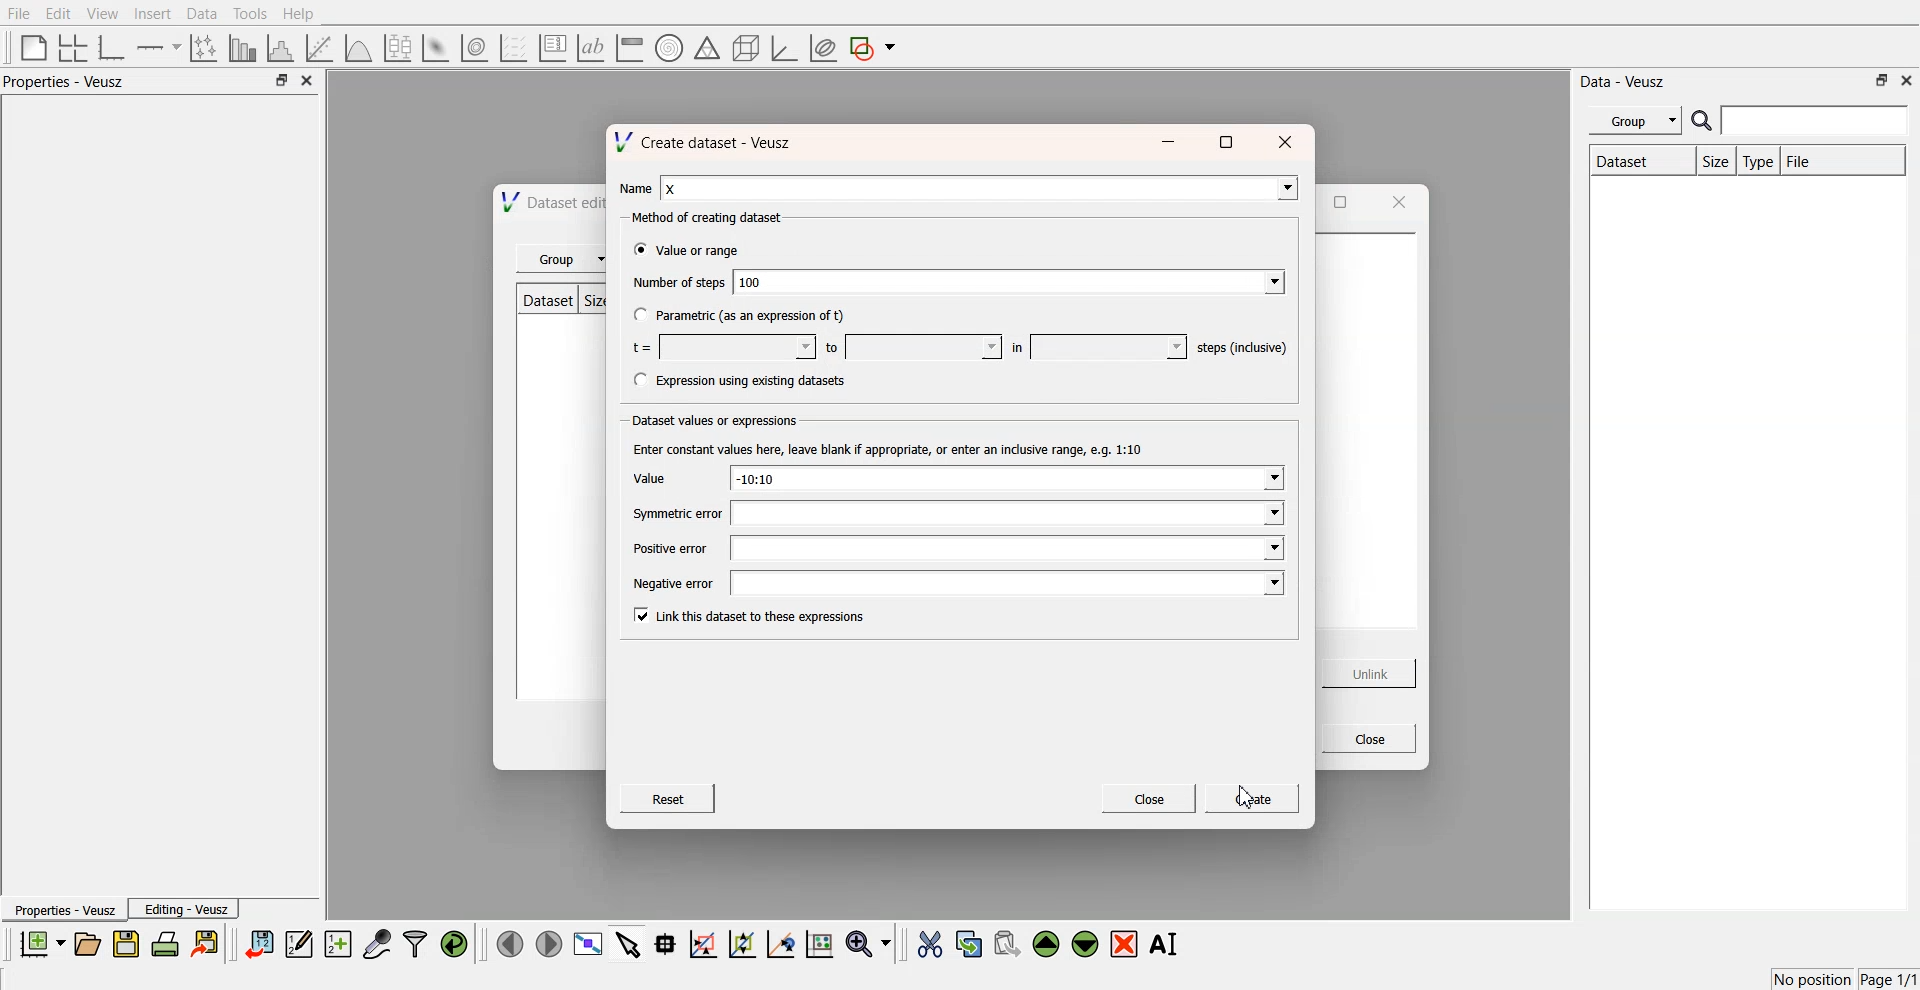 This screenshot has width=1920, height=990. Describe the element at coordinates (665, 944) in the screenshot. I see `read data points` at that location.